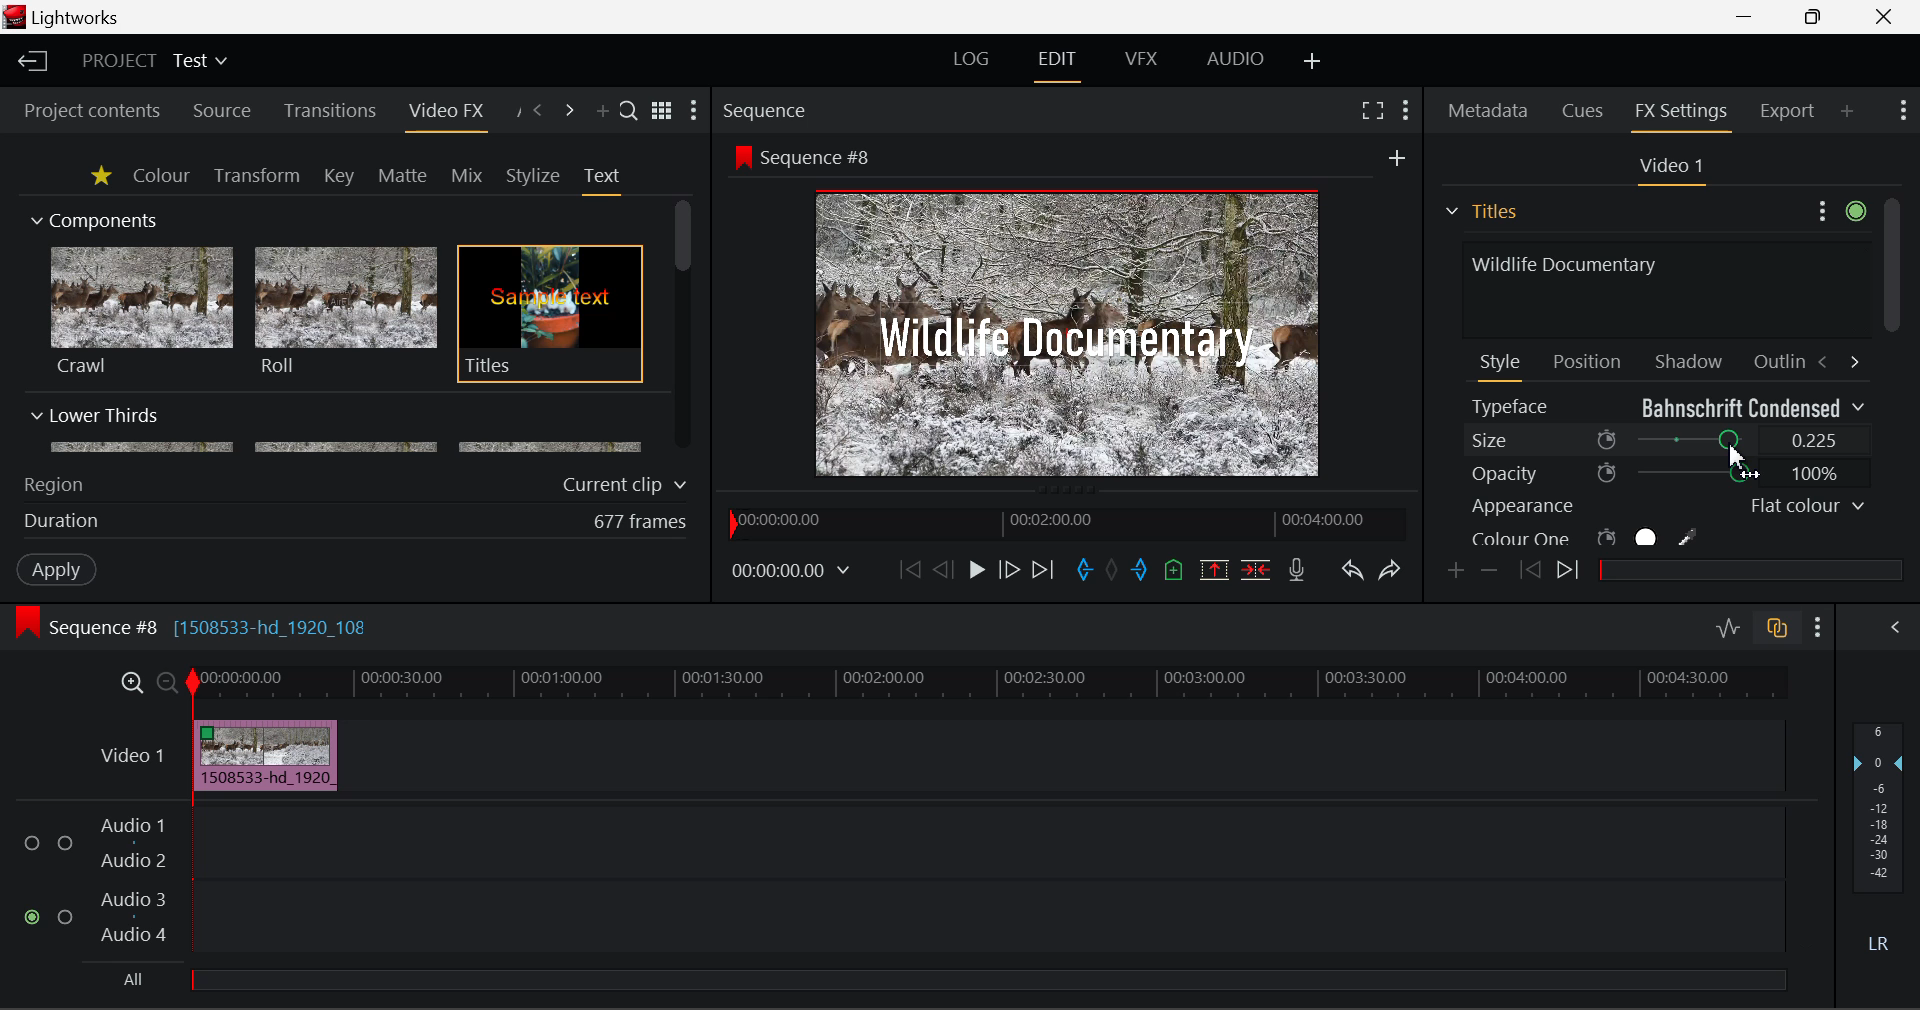 The image size is (1920, 1010). Describe the element at coordinates (1315, 63) in the screenshot. I see `Add Layout` at that location.